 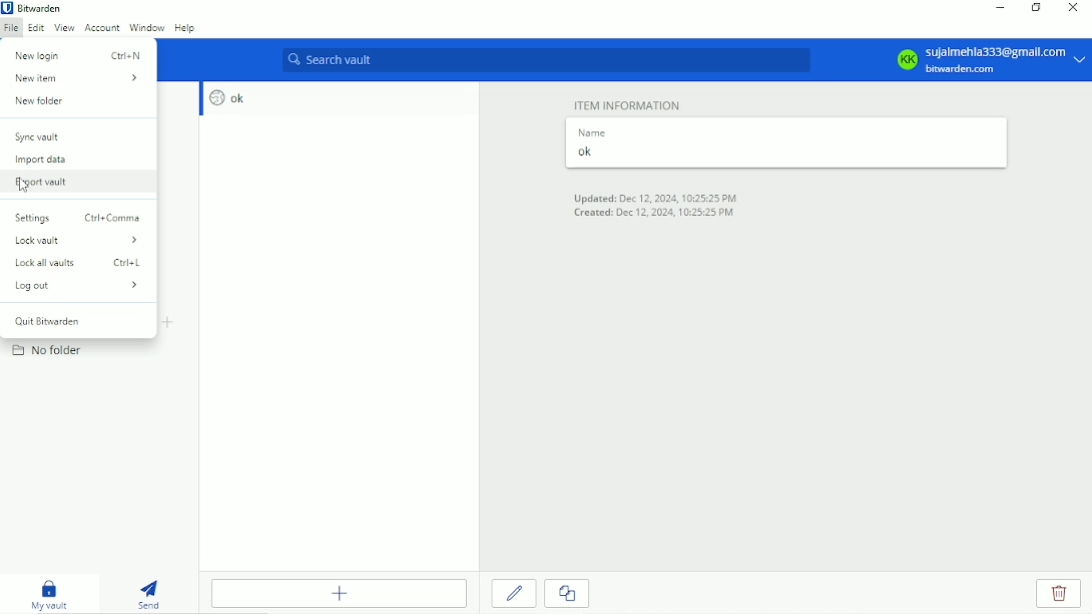 What do you see at coordinates (629, 103) in the screenshot?
I see `Item information` at bounding box center [629, 103].